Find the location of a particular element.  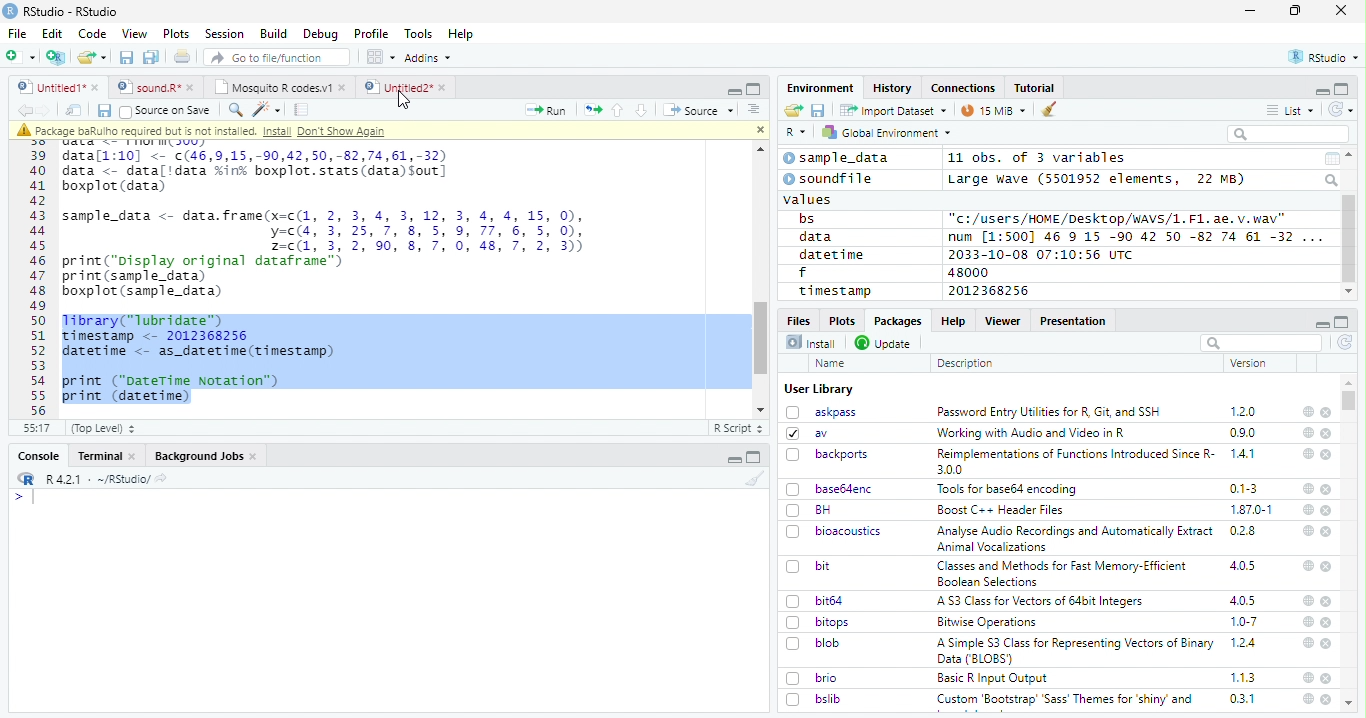

File is located at coordinates (16, 33).